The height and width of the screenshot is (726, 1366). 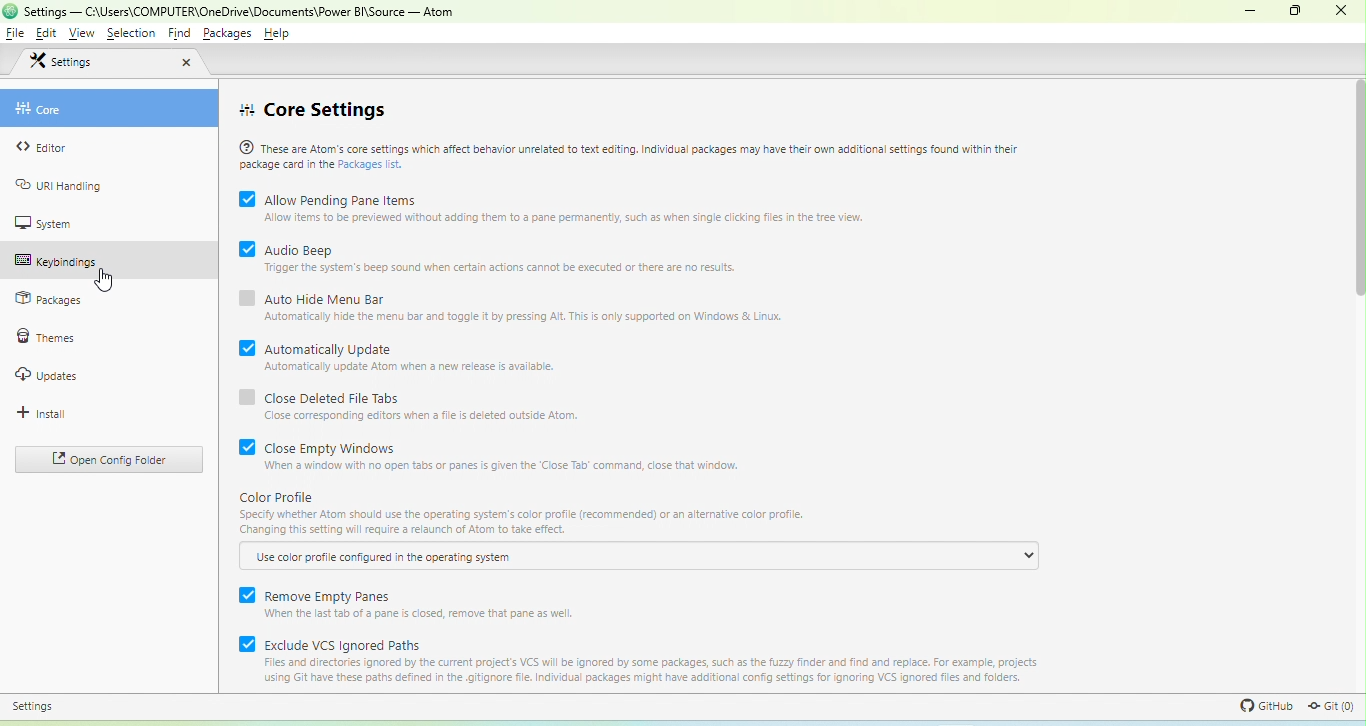 I want to click on ‘Close corresponding editors when a file is deleted outside Atom., so click(x=423, y=417).